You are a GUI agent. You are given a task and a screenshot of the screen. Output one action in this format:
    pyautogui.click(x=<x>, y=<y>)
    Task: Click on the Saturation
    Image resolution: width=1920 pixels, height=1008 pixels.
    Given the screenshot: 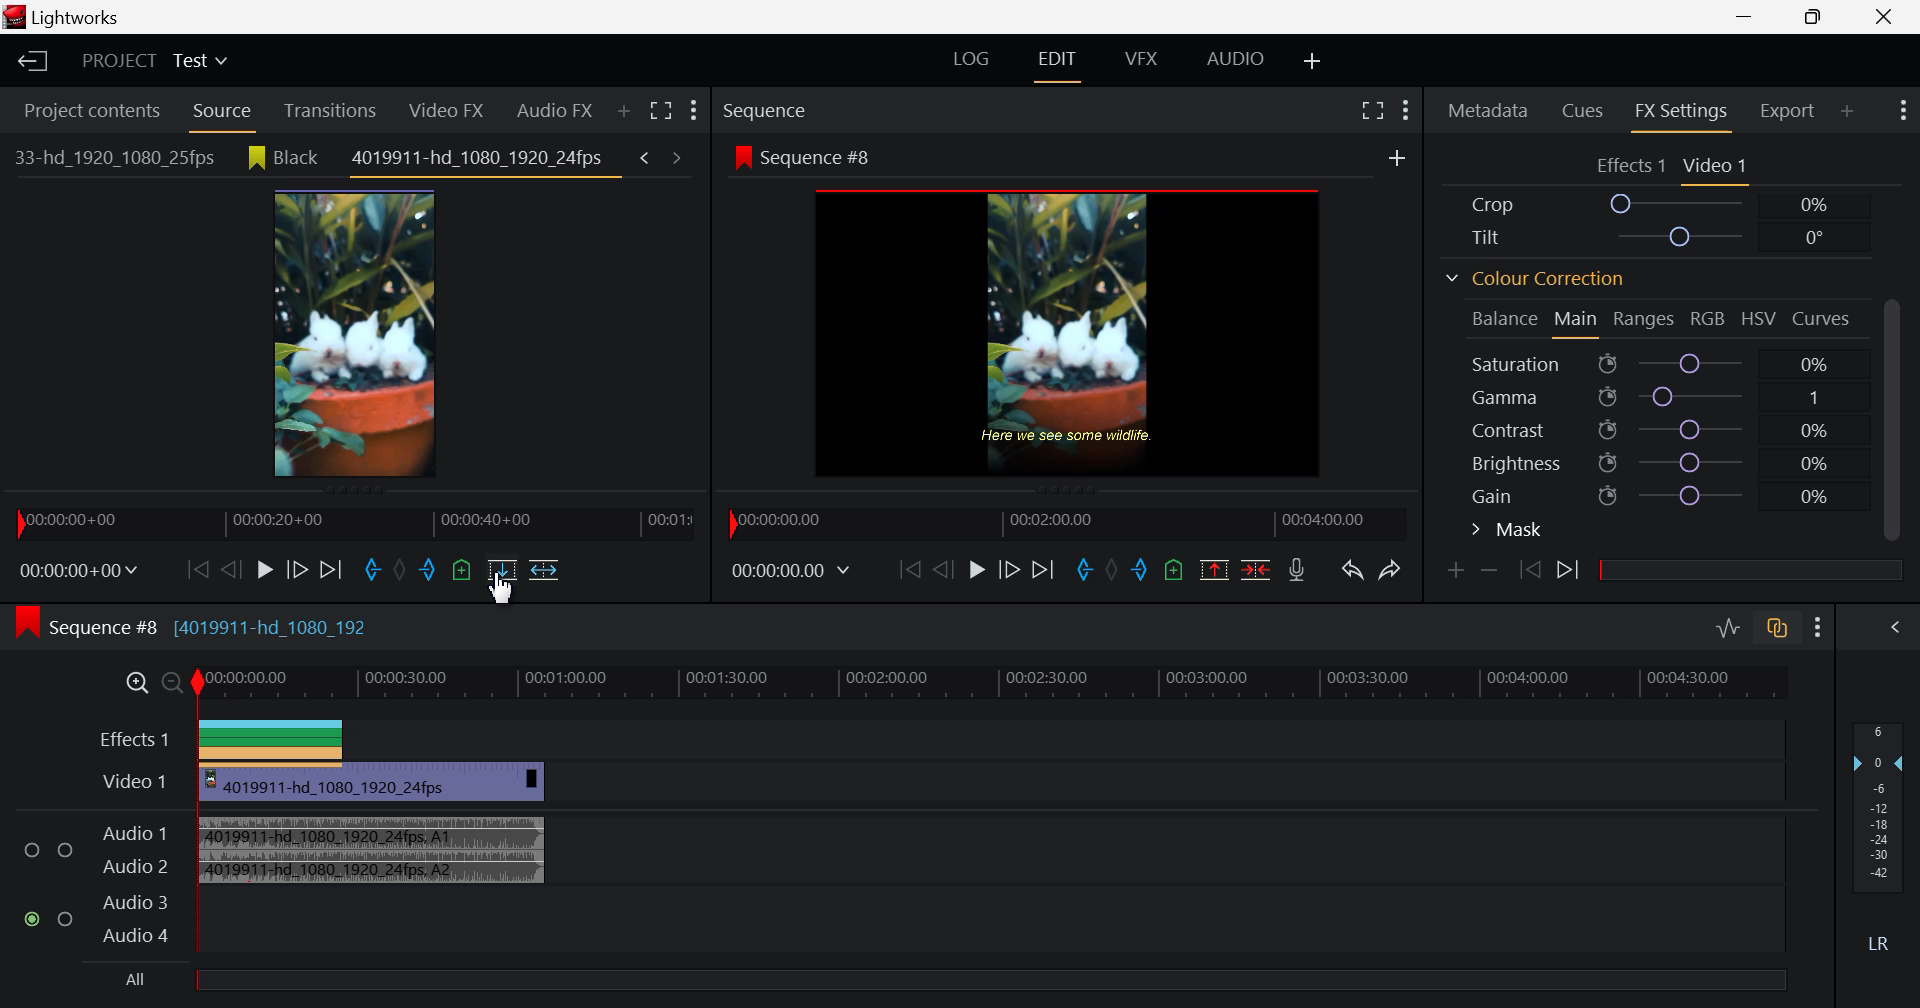 What is the action you would take?
    pyautogui.click(x=1655, y=364)
    